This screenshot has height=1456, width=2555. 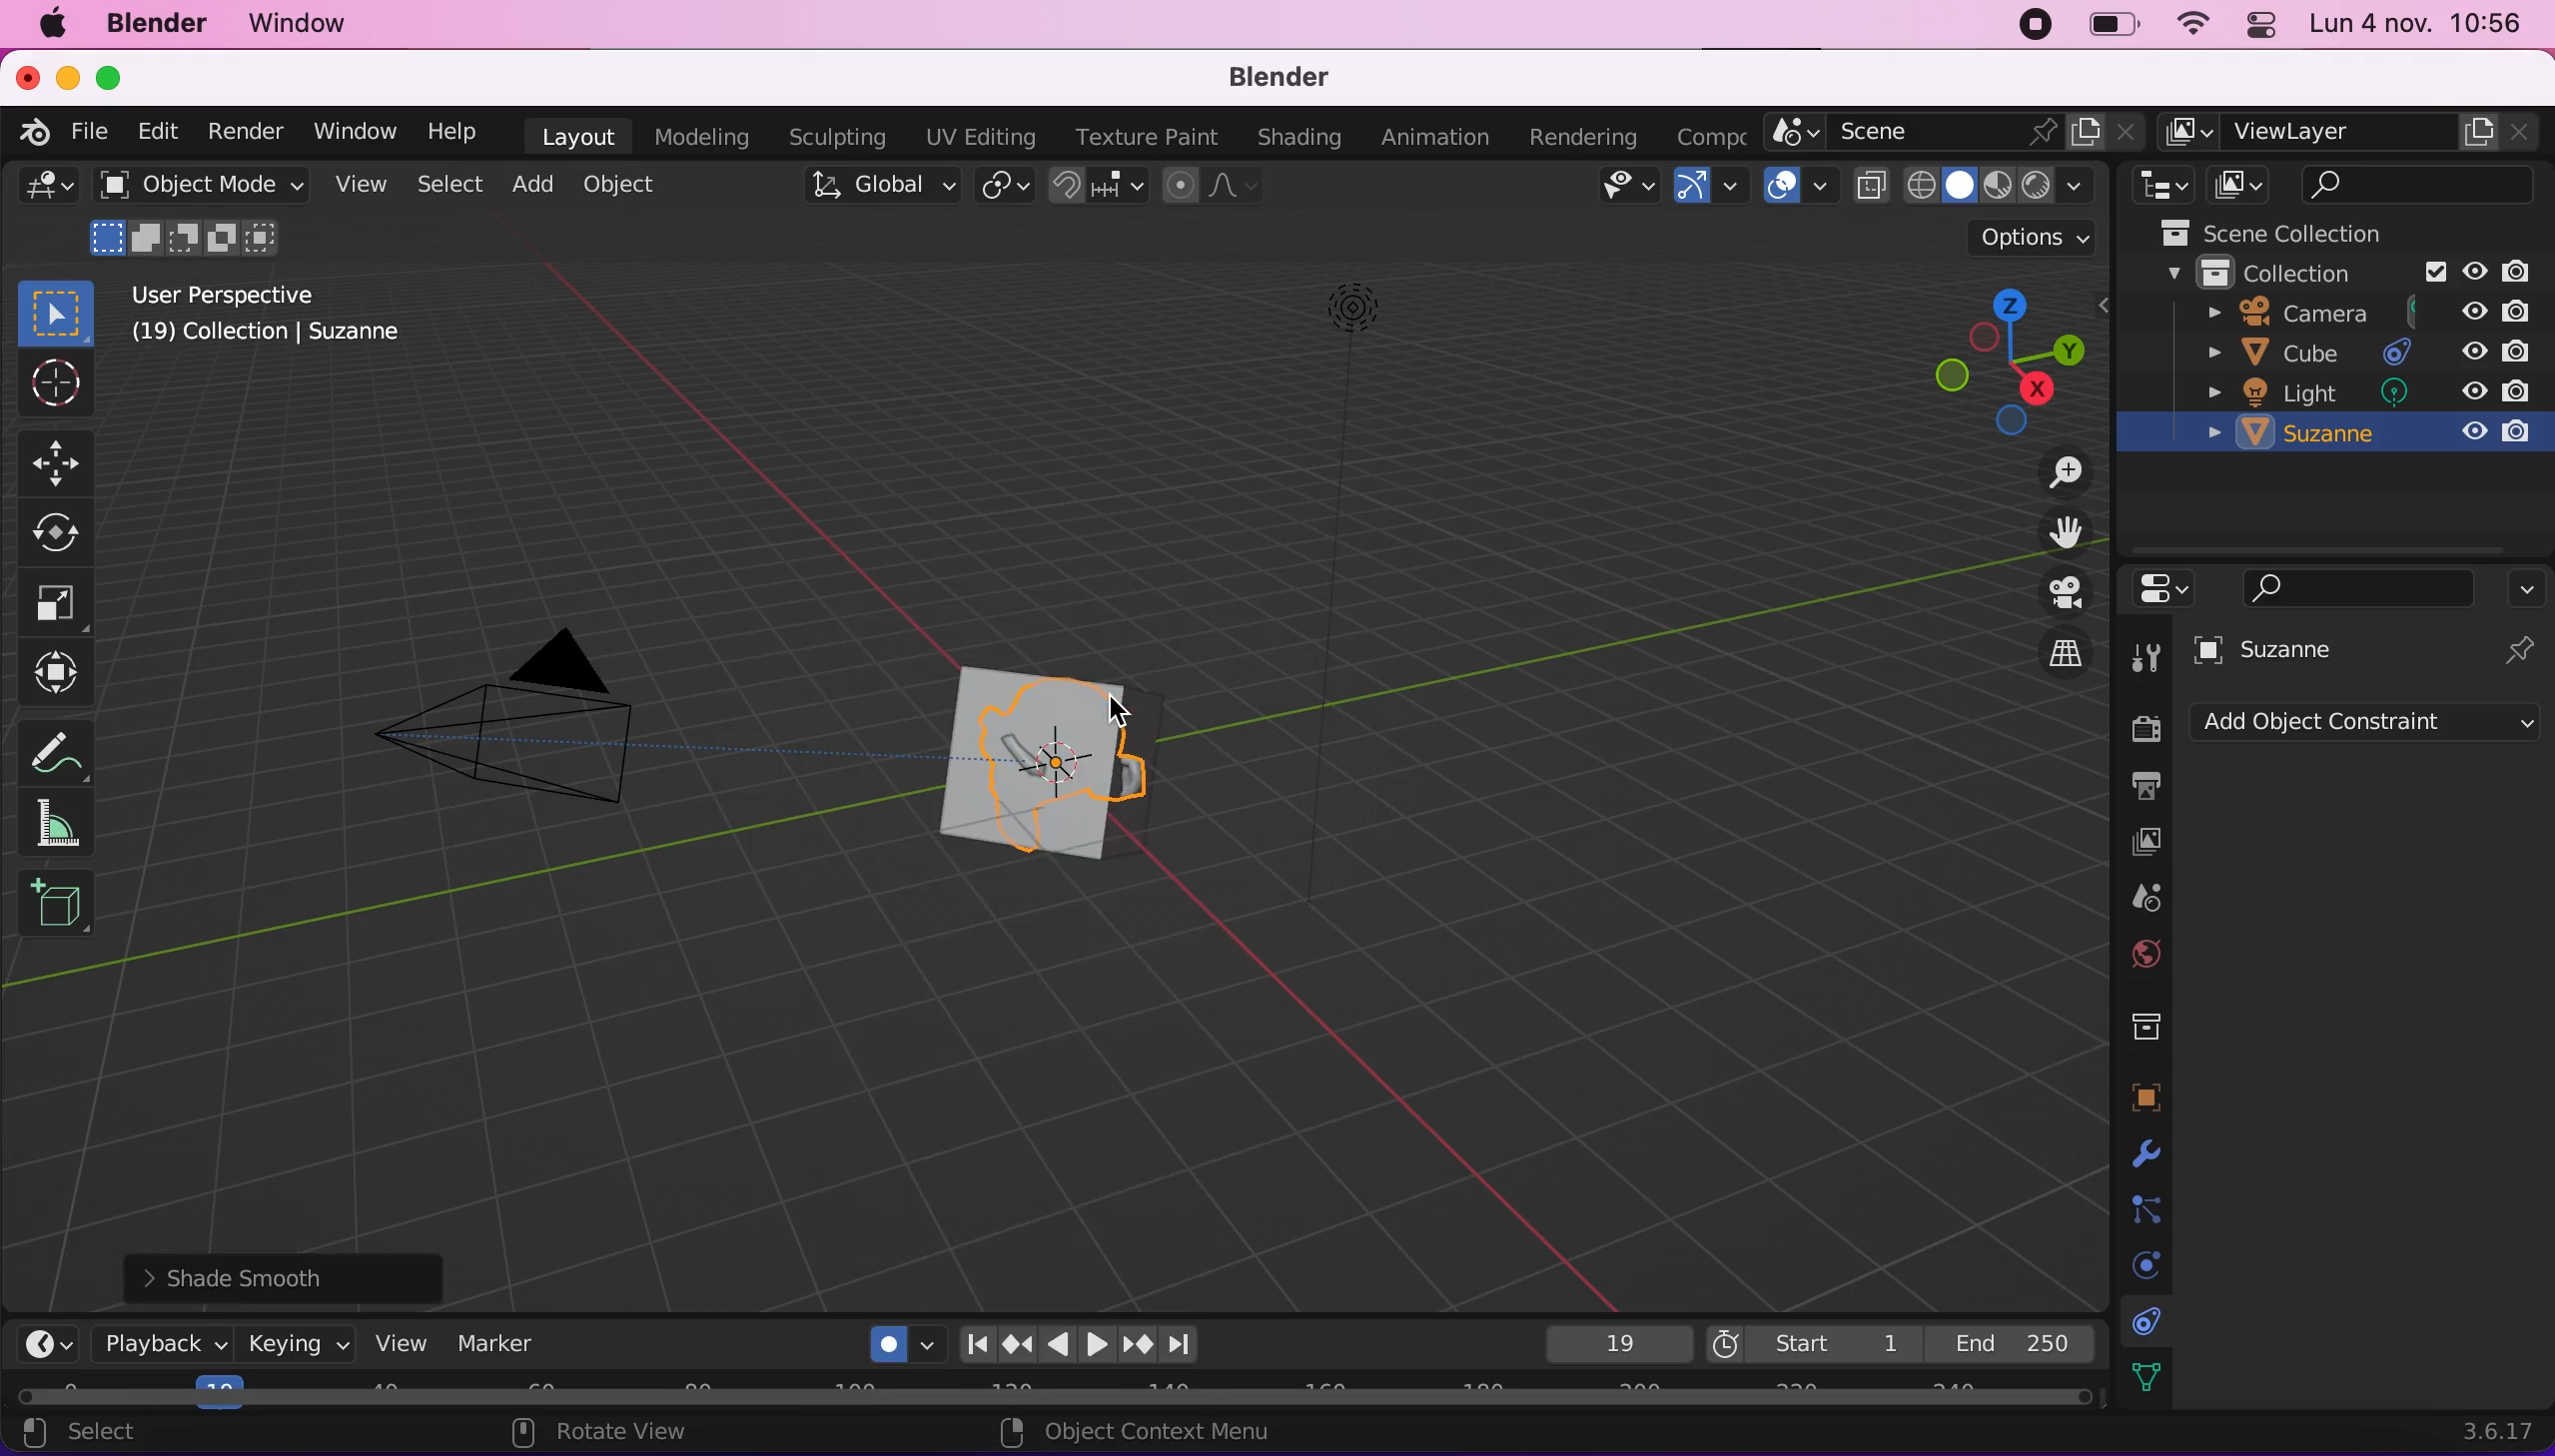 I want to click on object, so click(x=623, y=184).